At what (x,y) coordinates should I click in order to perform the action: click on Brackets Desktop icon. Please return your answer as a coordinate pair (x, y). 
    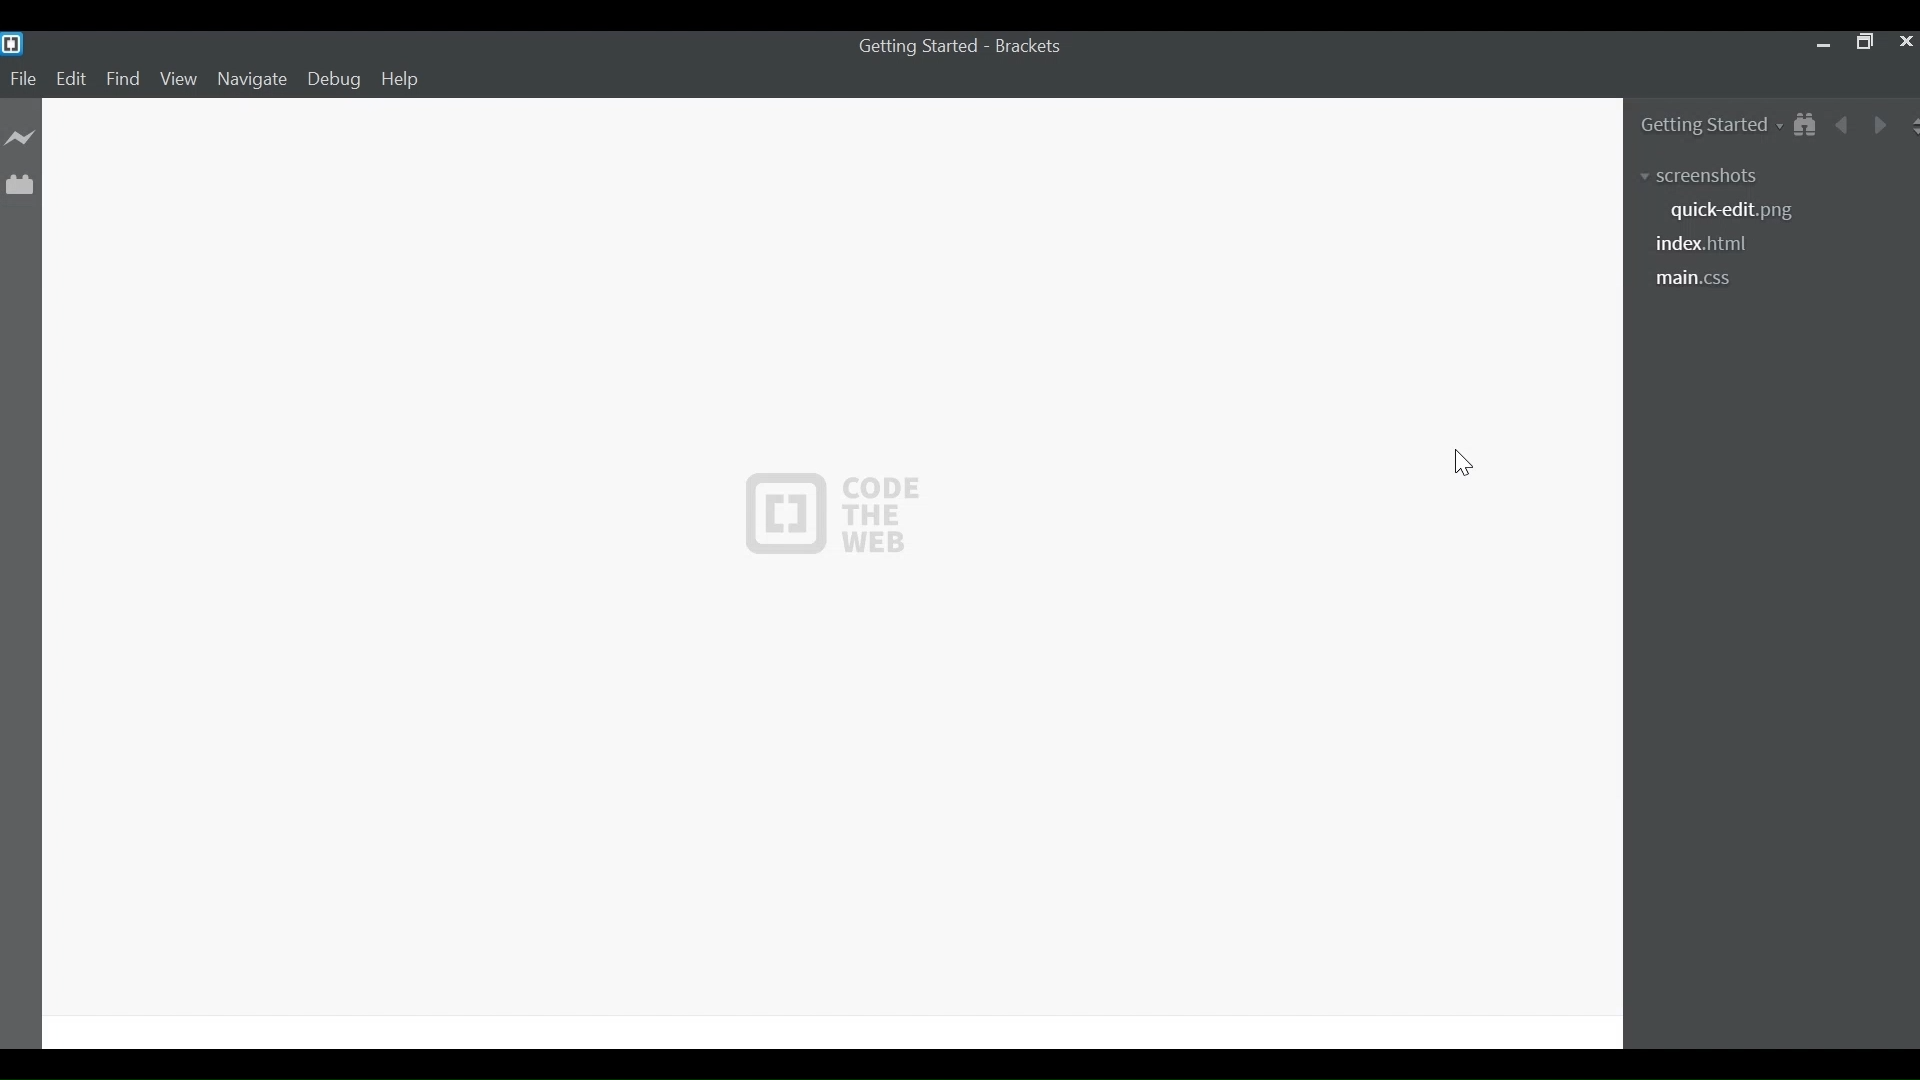
    Looking at the image, I should click on (12, 43).